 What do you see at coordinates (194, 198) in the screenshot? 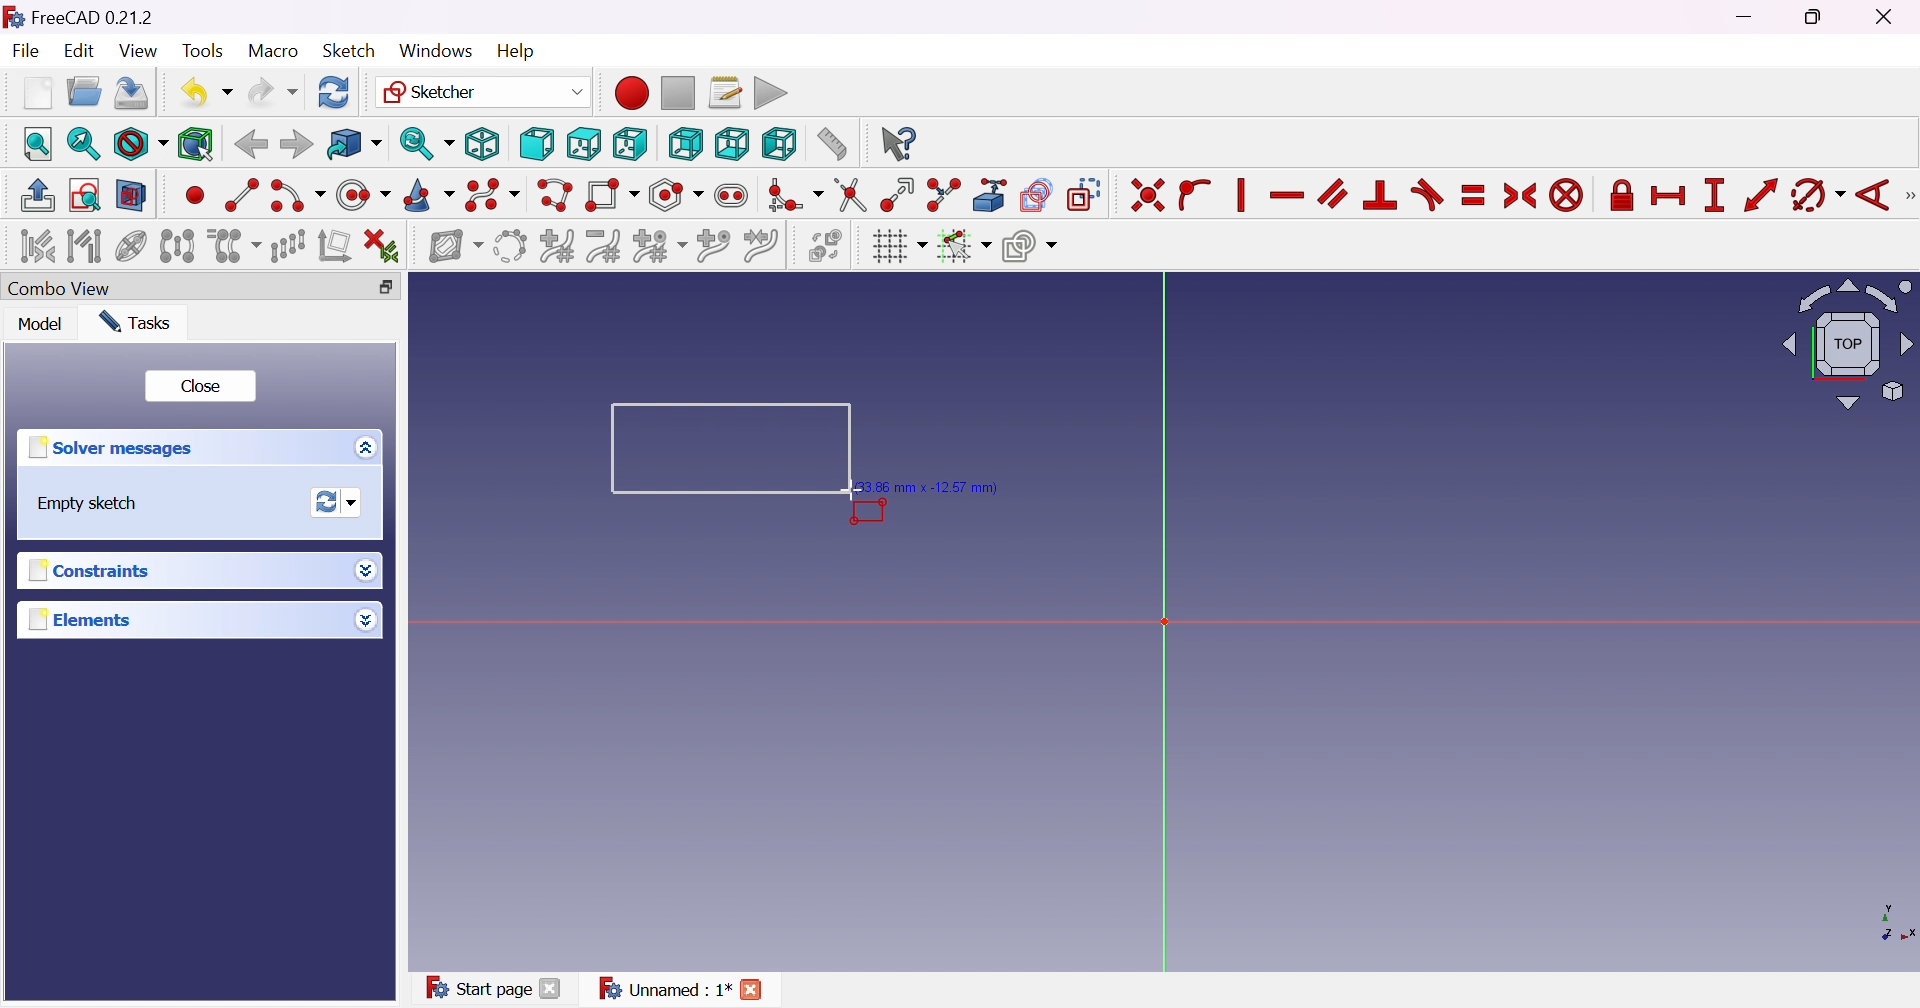
I see `Create point` at bounding box center [194, 198].